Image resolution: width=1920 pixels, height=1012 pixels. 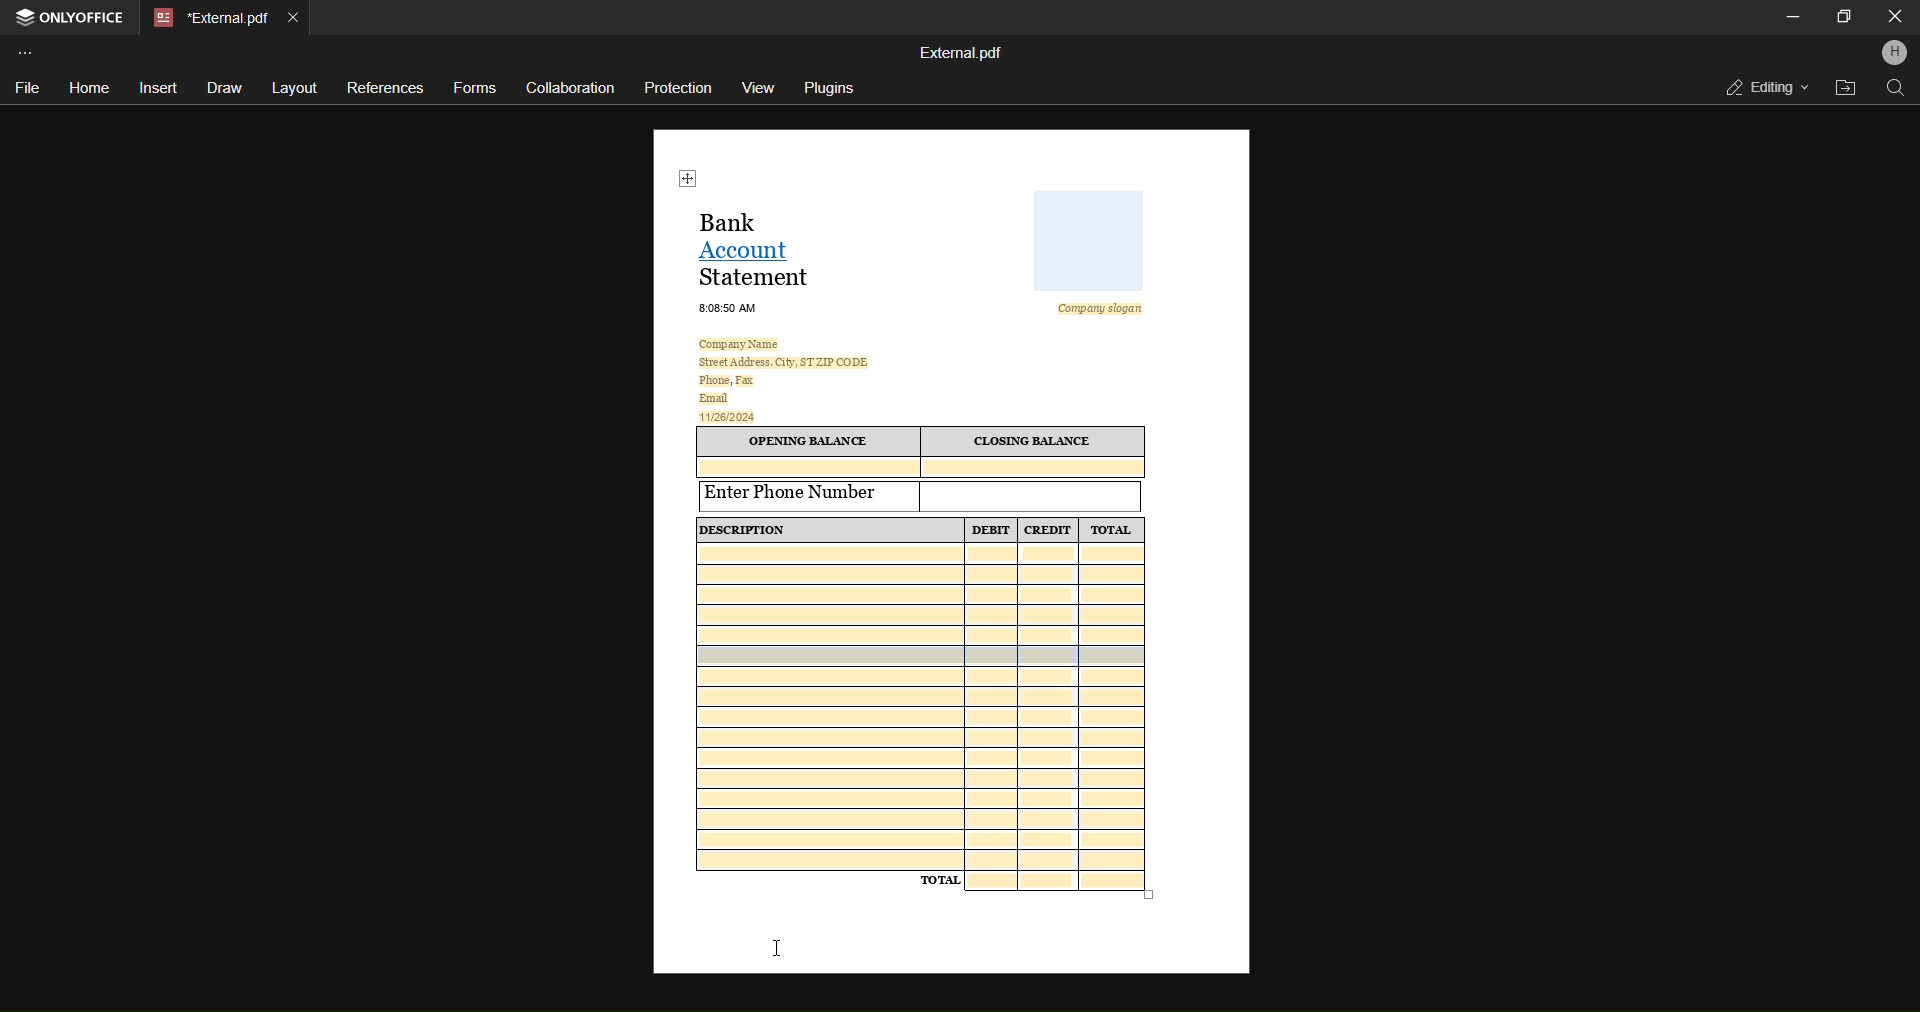 What do you see at coordinates (758, 277) in the screenshot?
I see `Statement` at bounding box center [758, 277].